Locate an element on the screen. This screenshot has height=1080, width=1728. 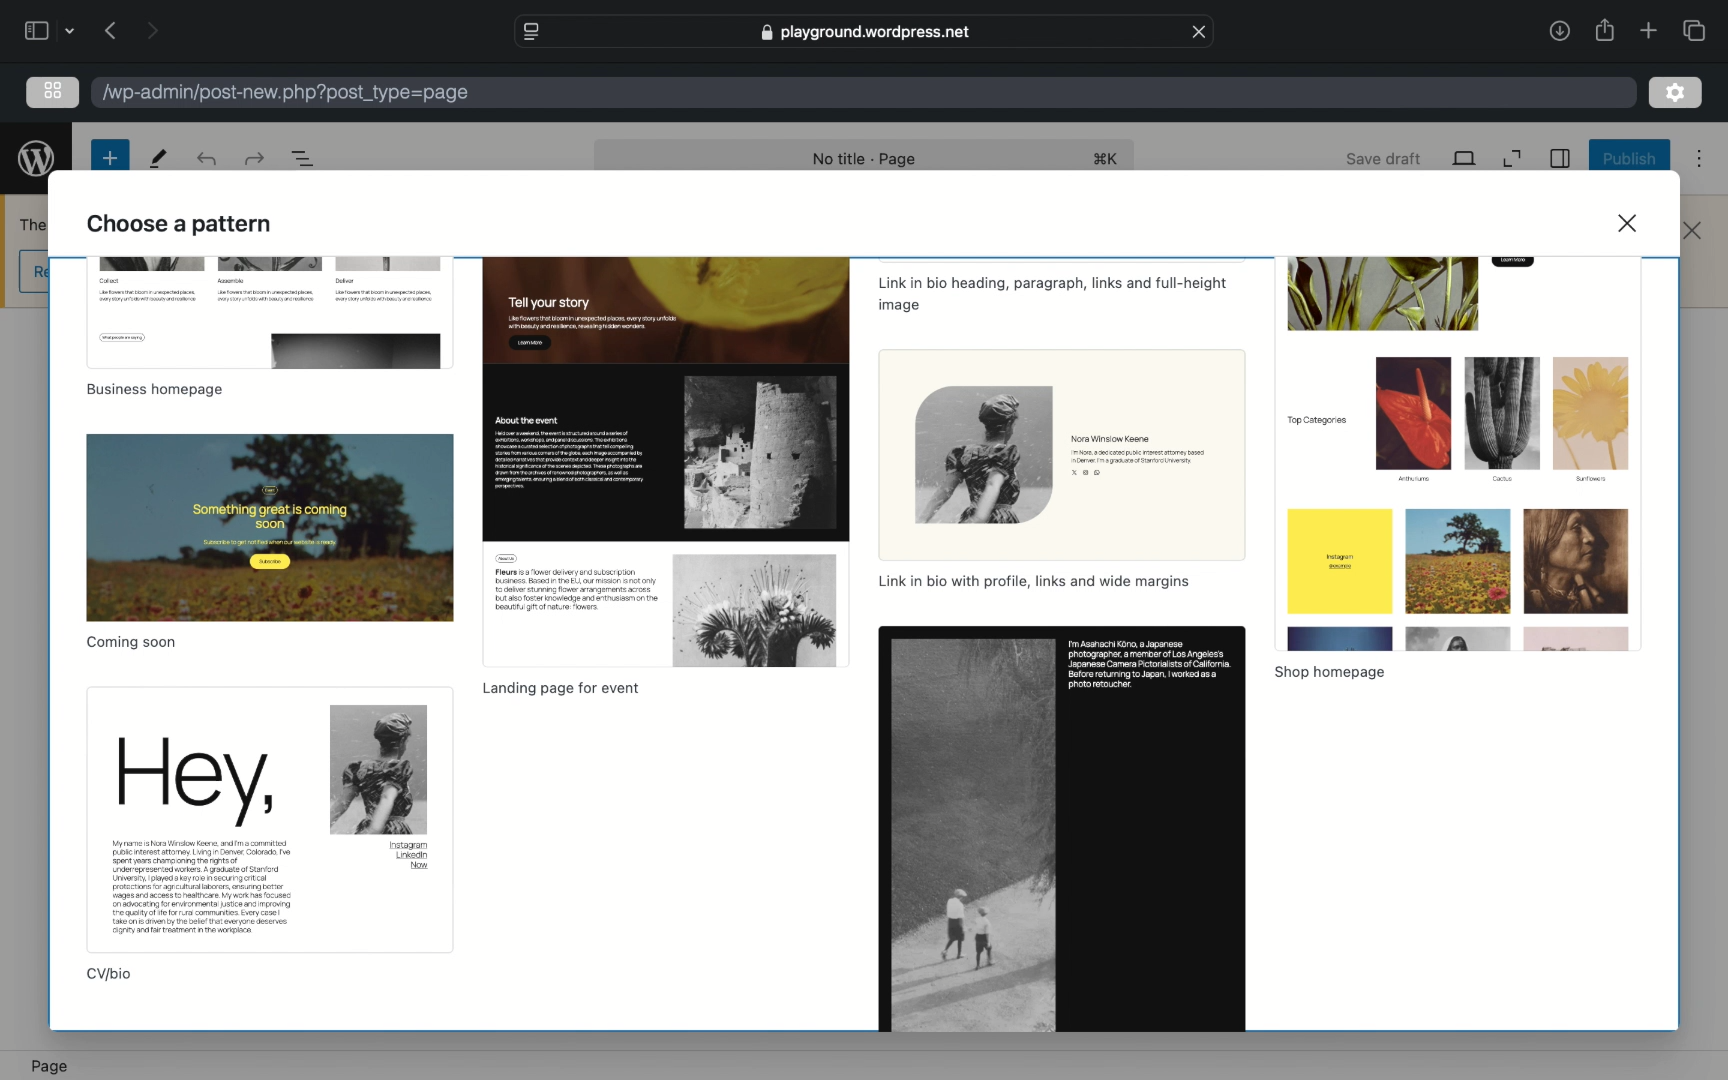
wordpress address is located at coordinates (285, 94).